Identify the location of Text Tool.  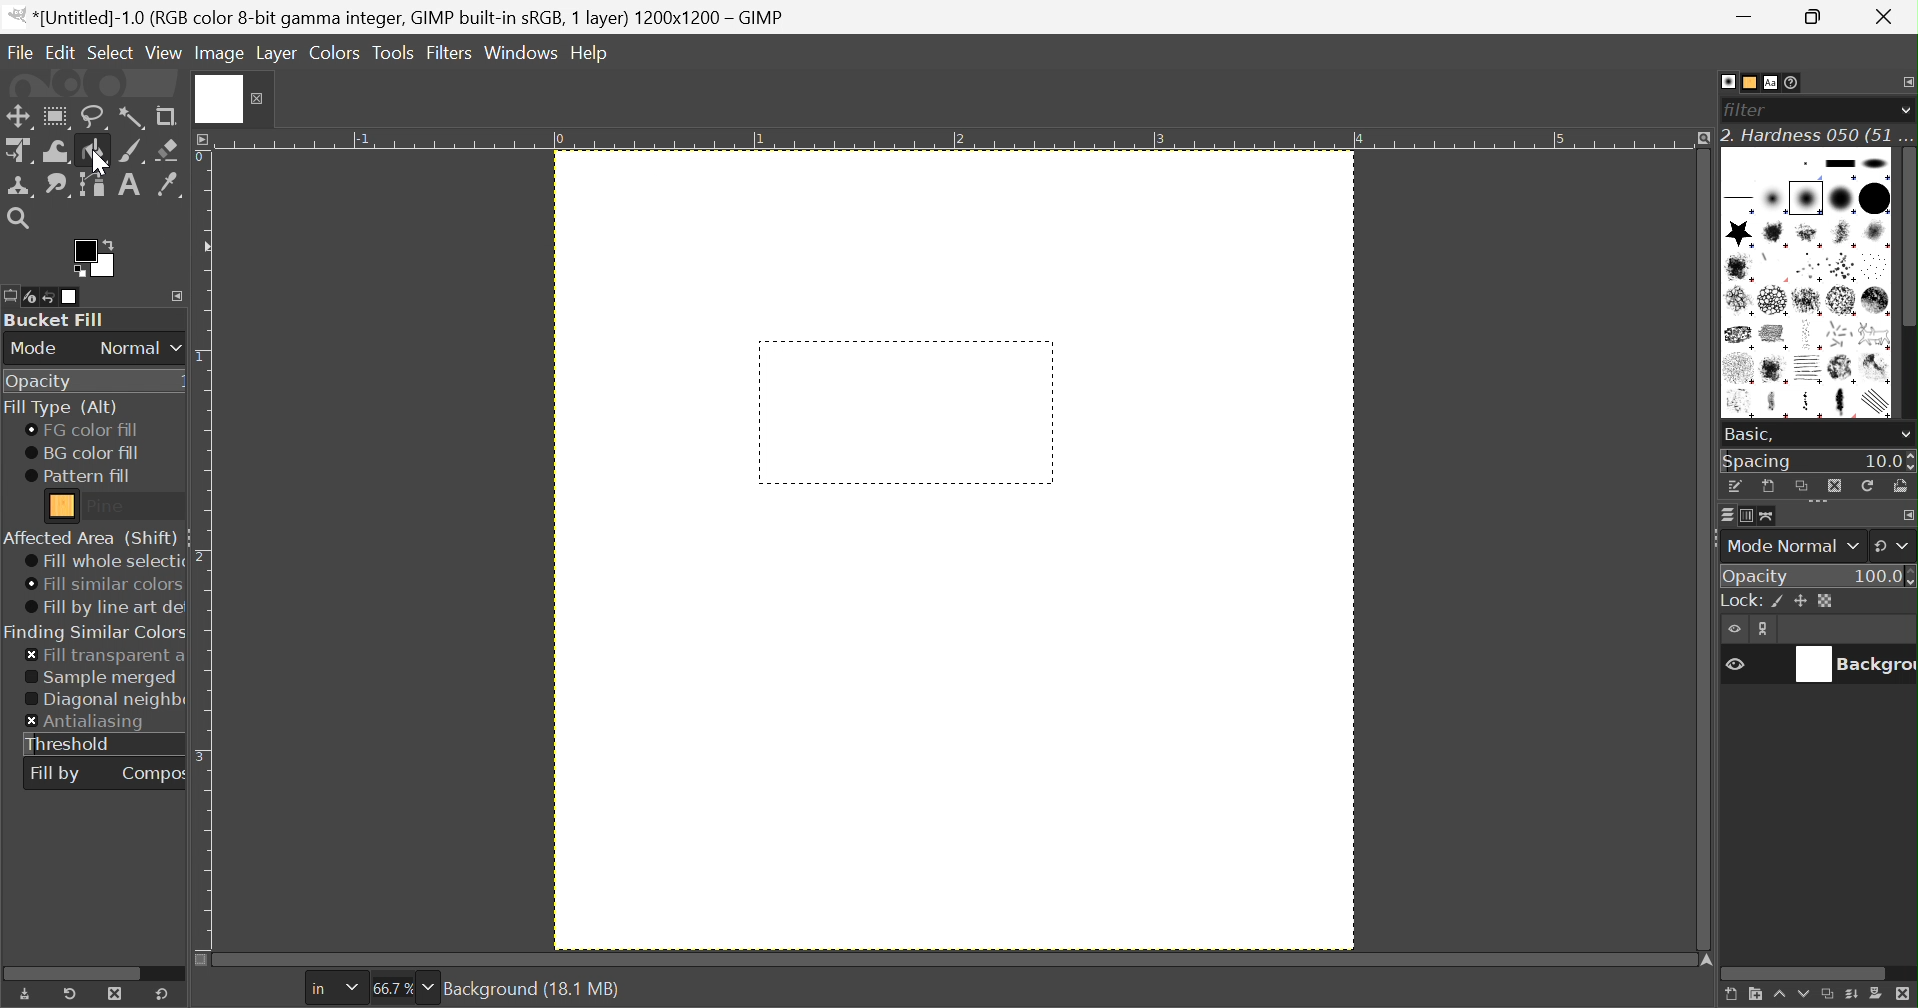
(129, 185).